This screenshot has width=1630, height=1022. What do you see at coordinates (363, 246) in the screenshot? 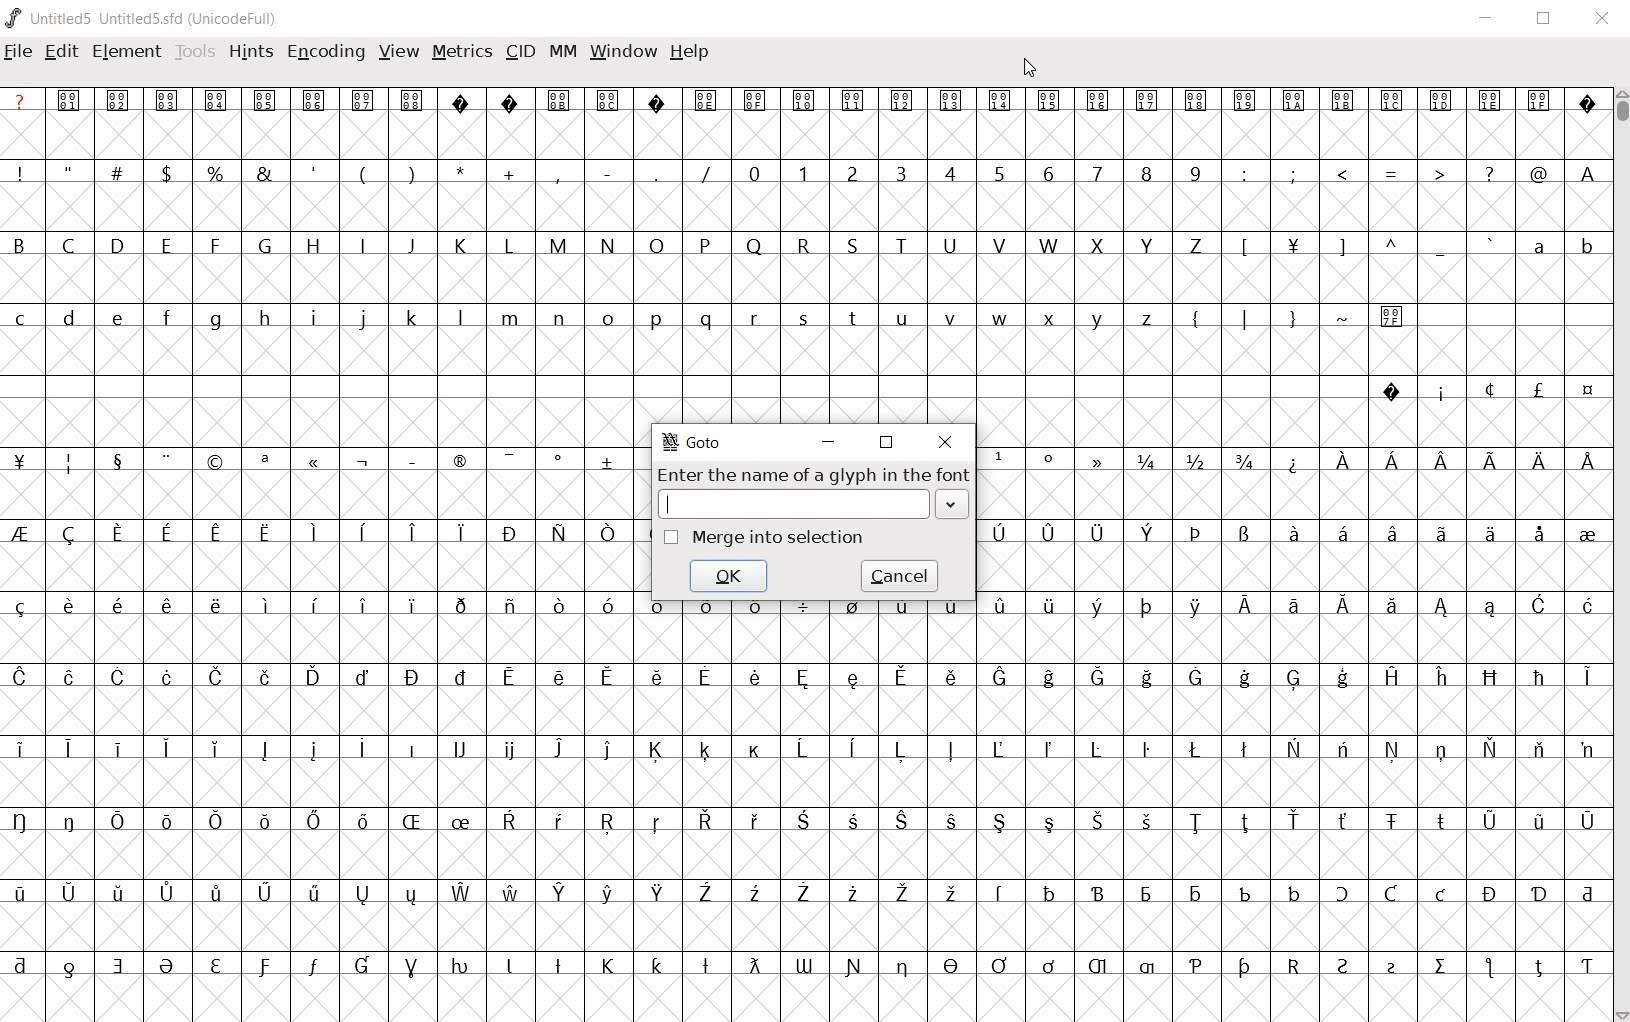
I see `I` at bounding box center [363, 246].